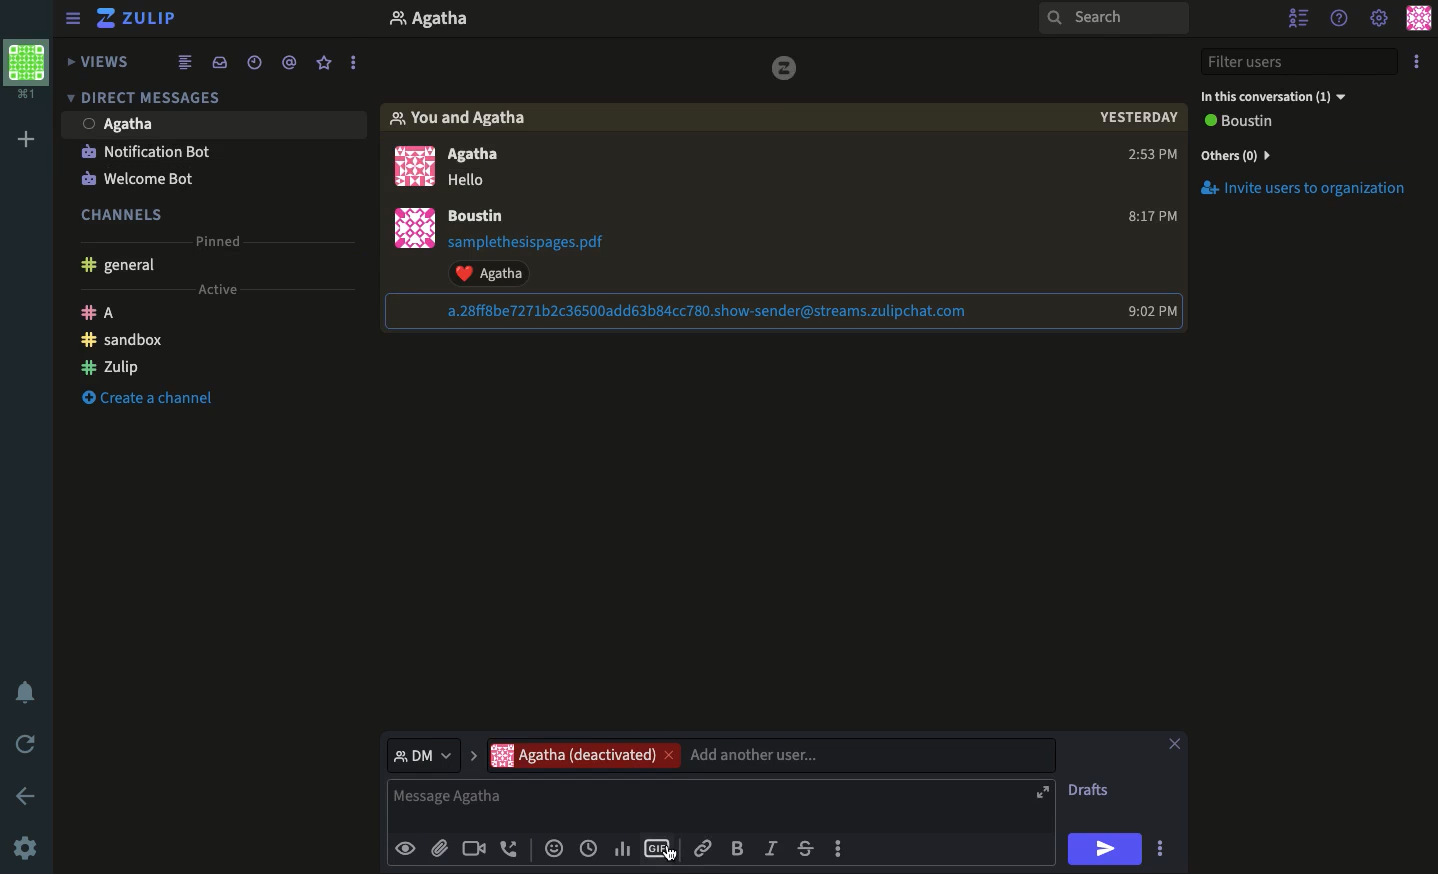 This screenshot has width=1438, height=874. I want to click on Send, so click(1105, 848).